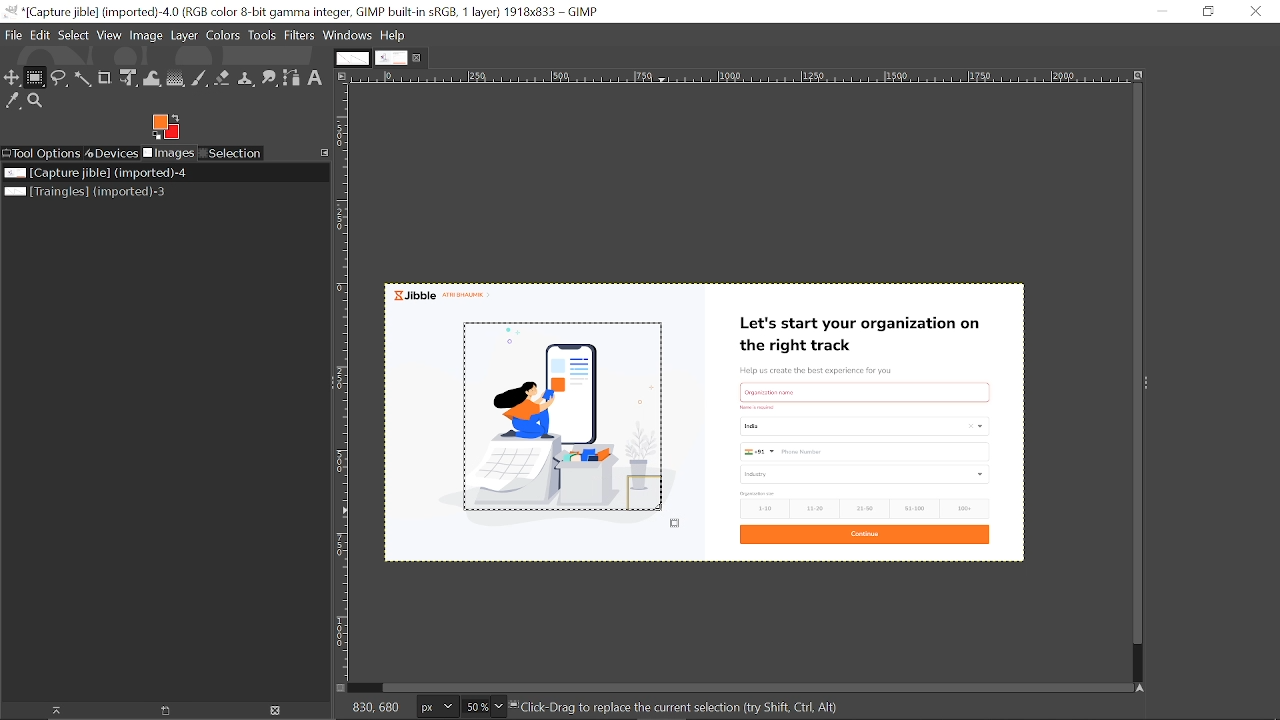  What do you see at coordinates (172, 710) in the screenshot?
I see `Create a new display for this image` at bounding box center [172, 710].